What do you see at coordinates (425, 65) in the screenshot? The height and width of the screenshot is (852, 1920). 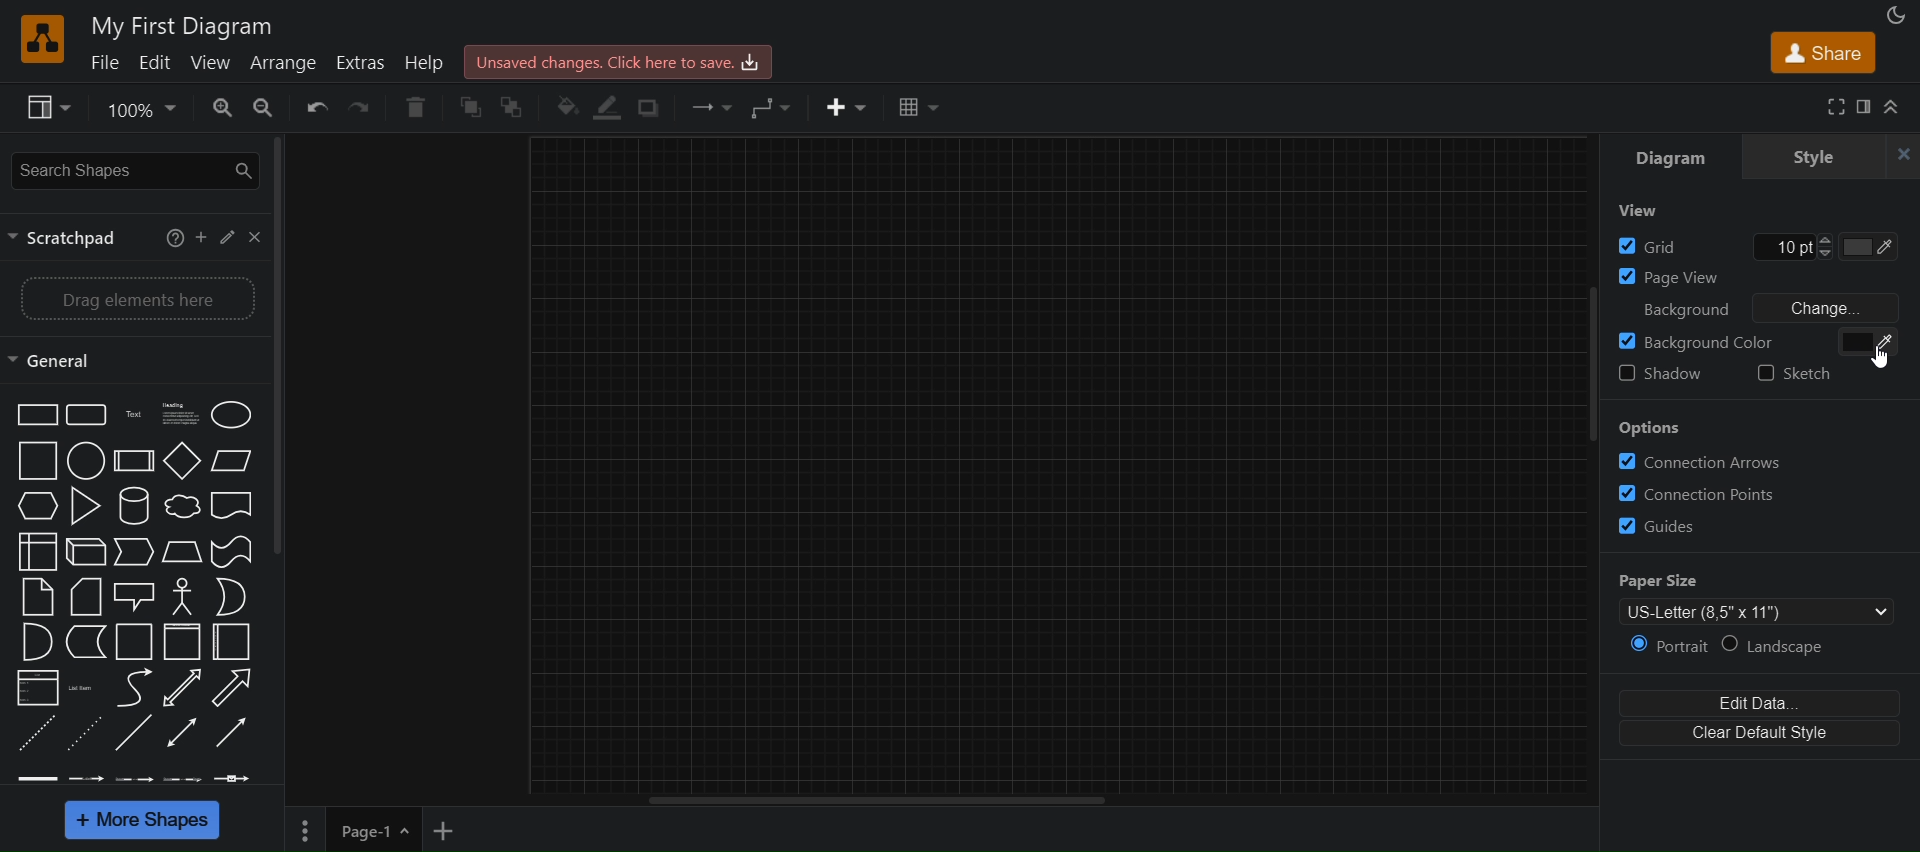 I see `` at bounding box center [425, 65].